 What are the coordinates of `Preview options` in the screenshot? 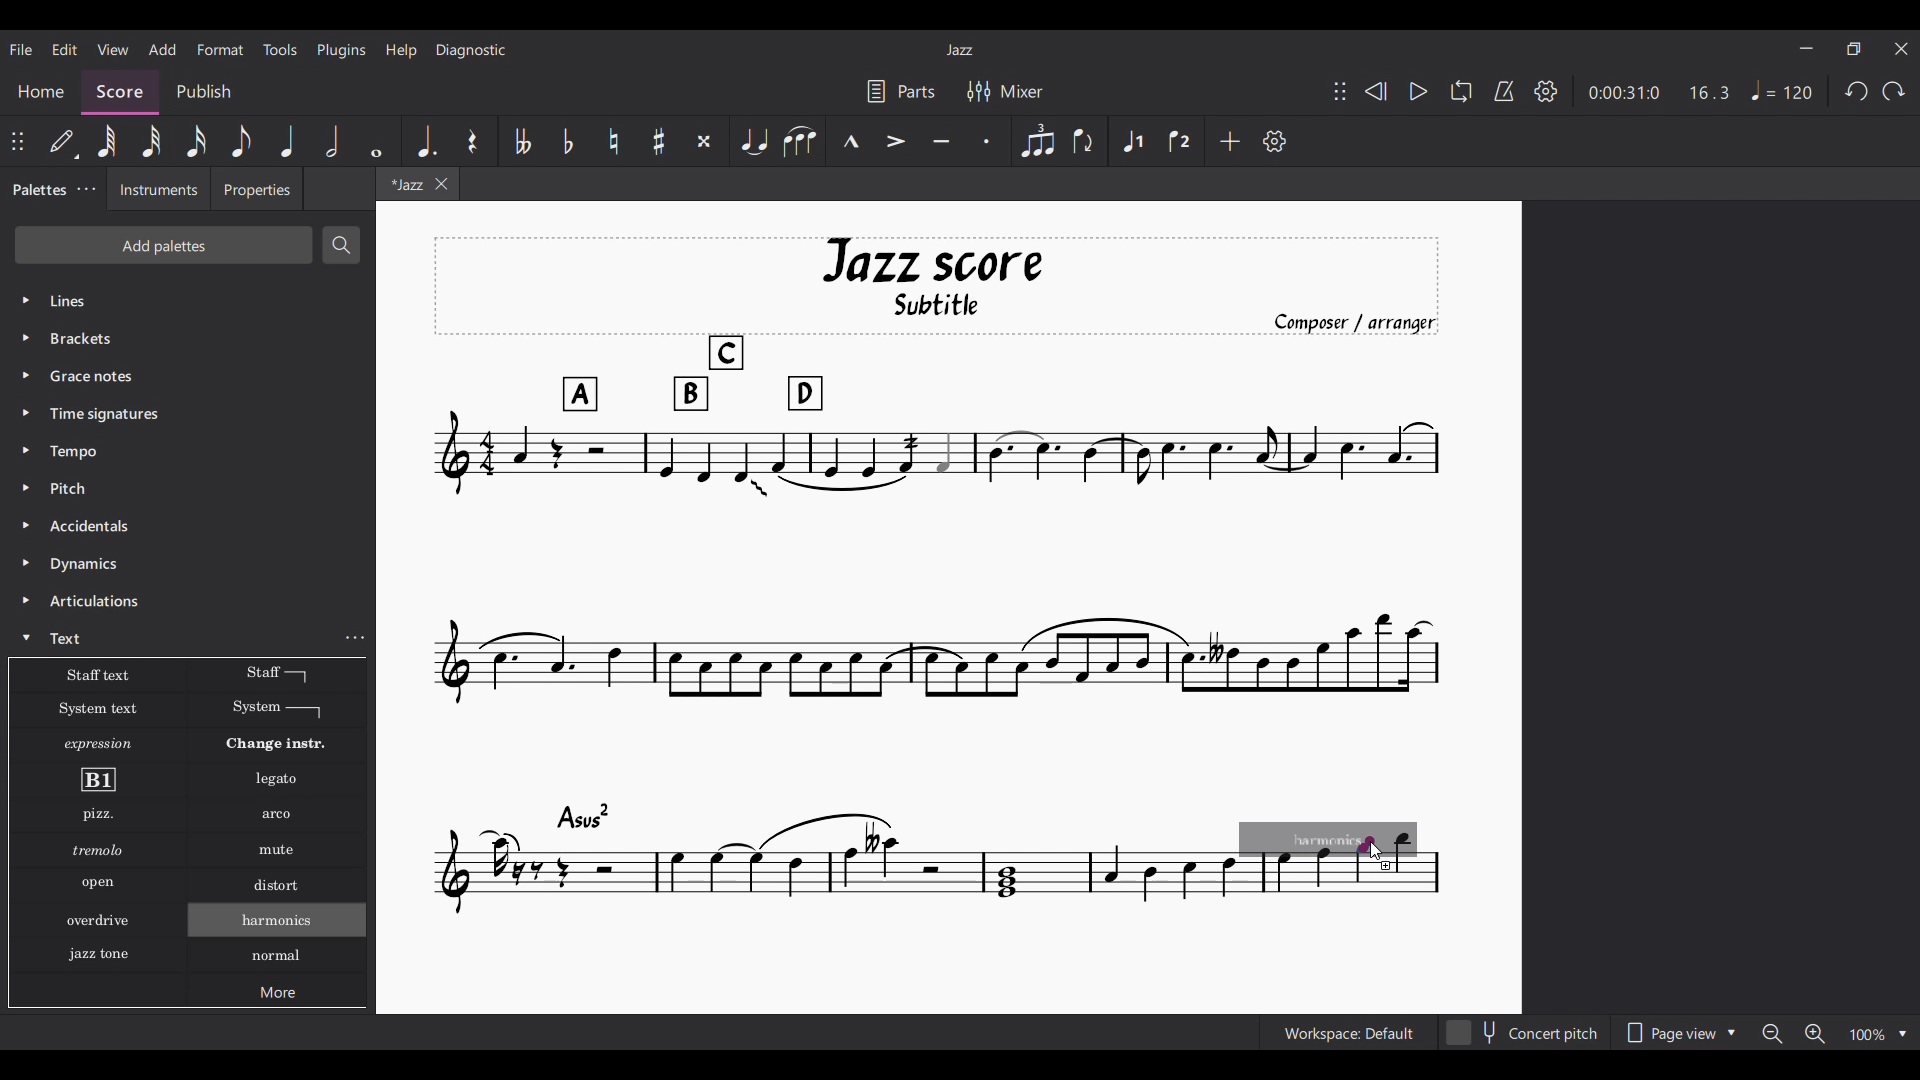 It's located at (1681, 1032).